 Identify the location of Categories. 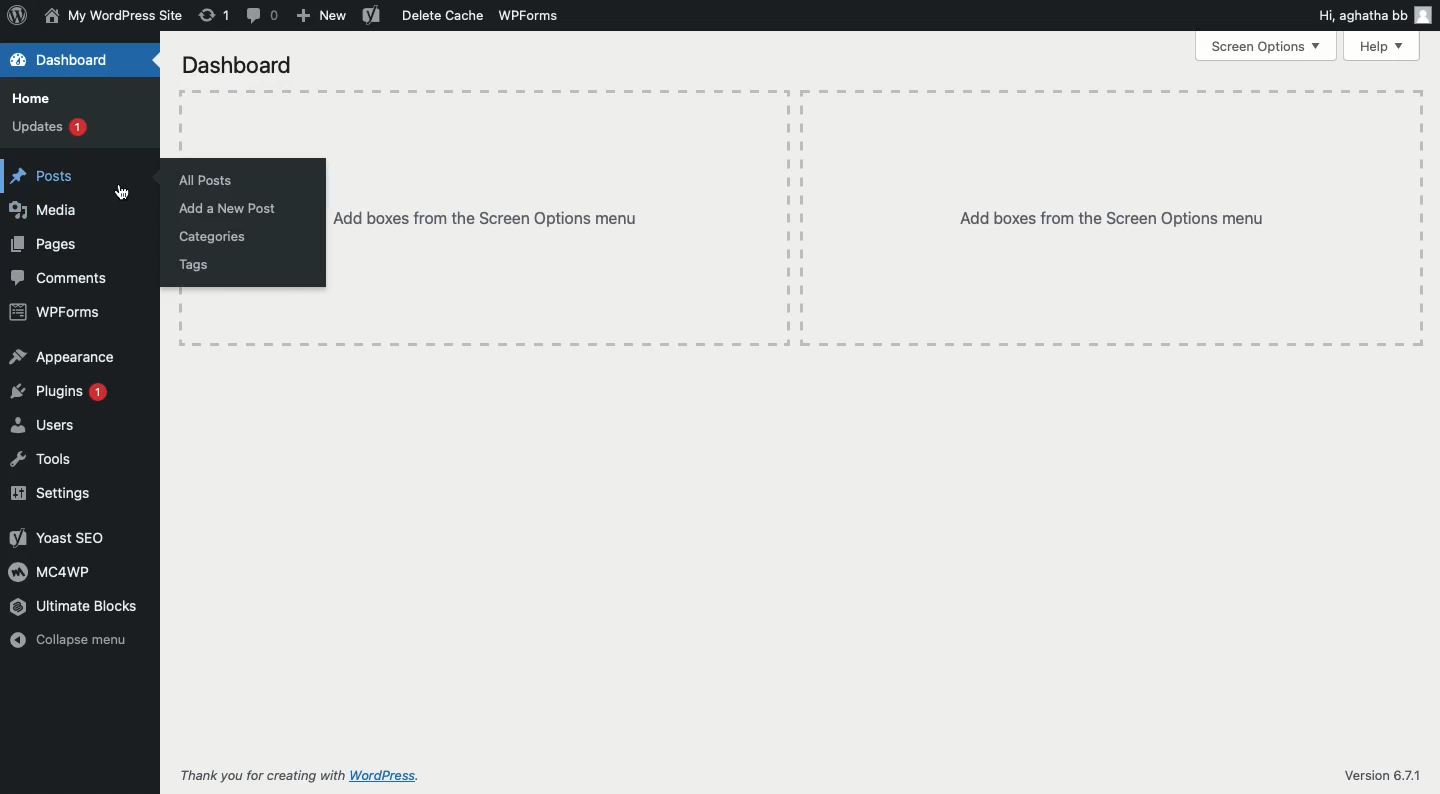
(215, 237).